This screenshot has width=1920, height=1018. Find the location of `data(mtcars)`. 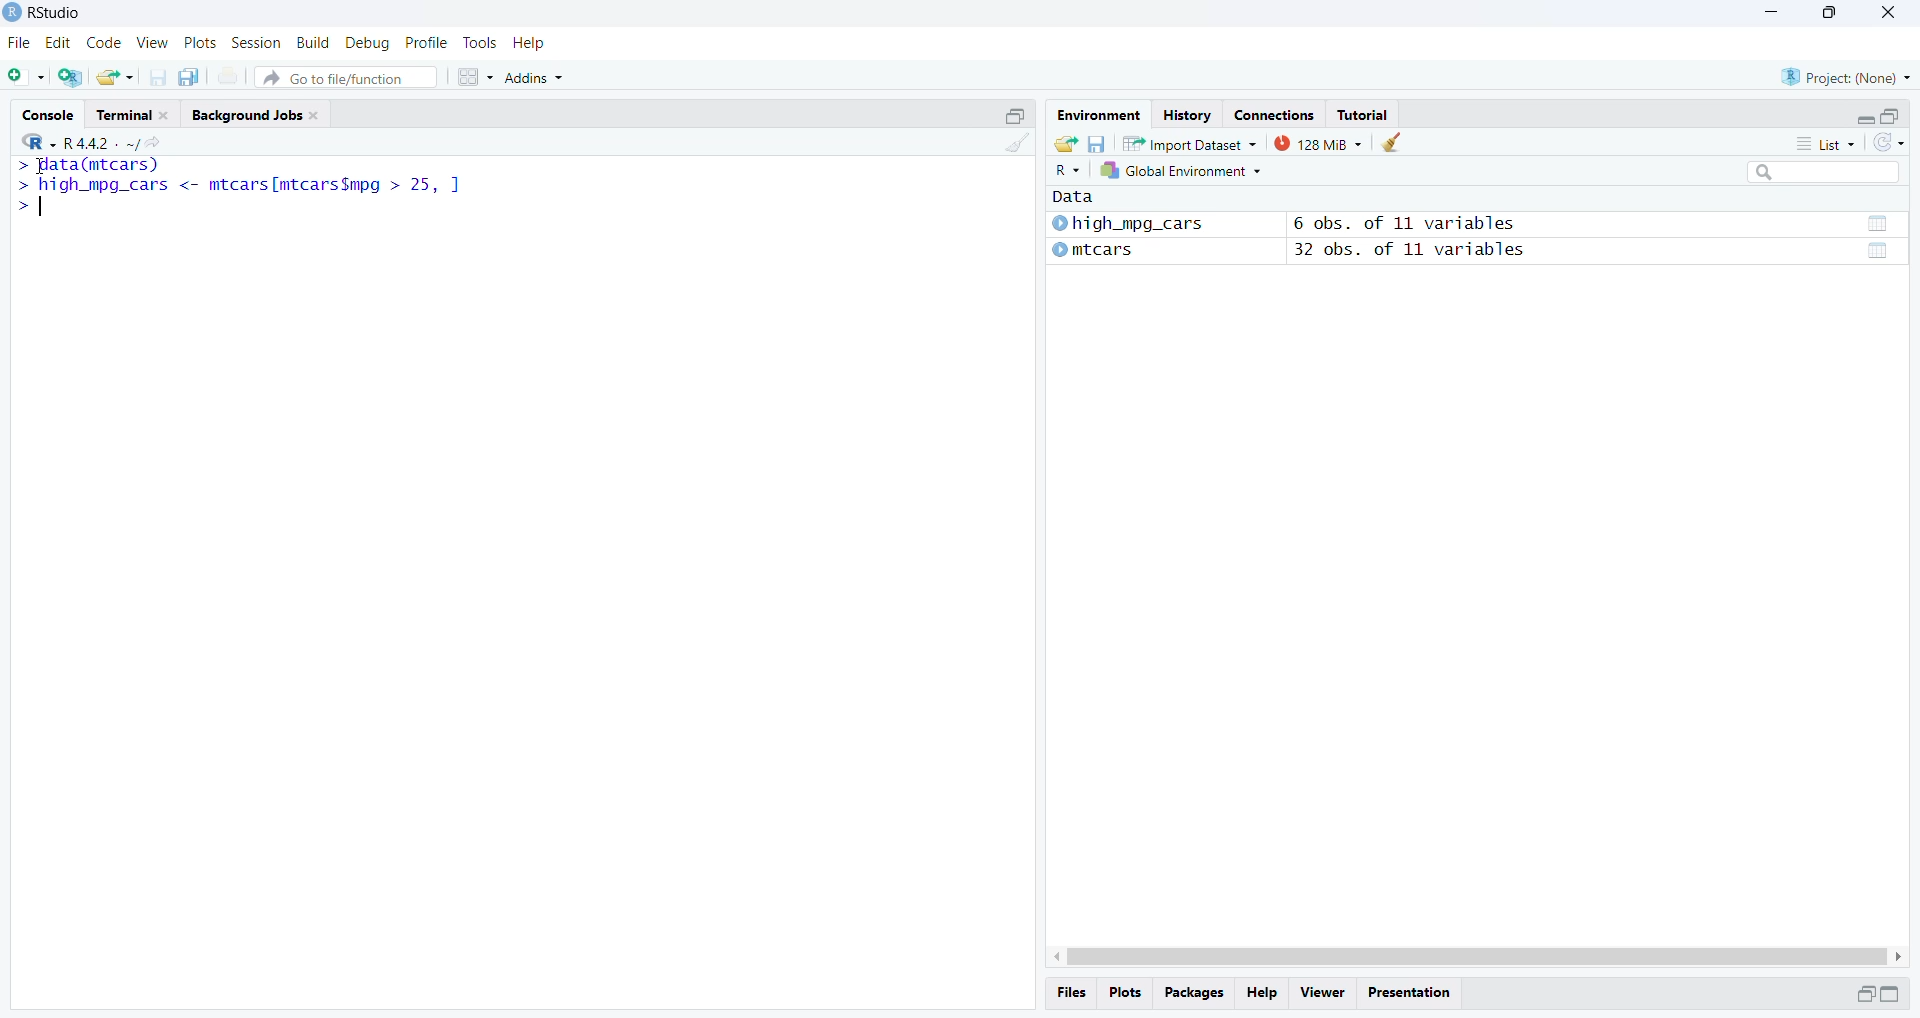

data(mtcars) is located at coordinates (87, 165).